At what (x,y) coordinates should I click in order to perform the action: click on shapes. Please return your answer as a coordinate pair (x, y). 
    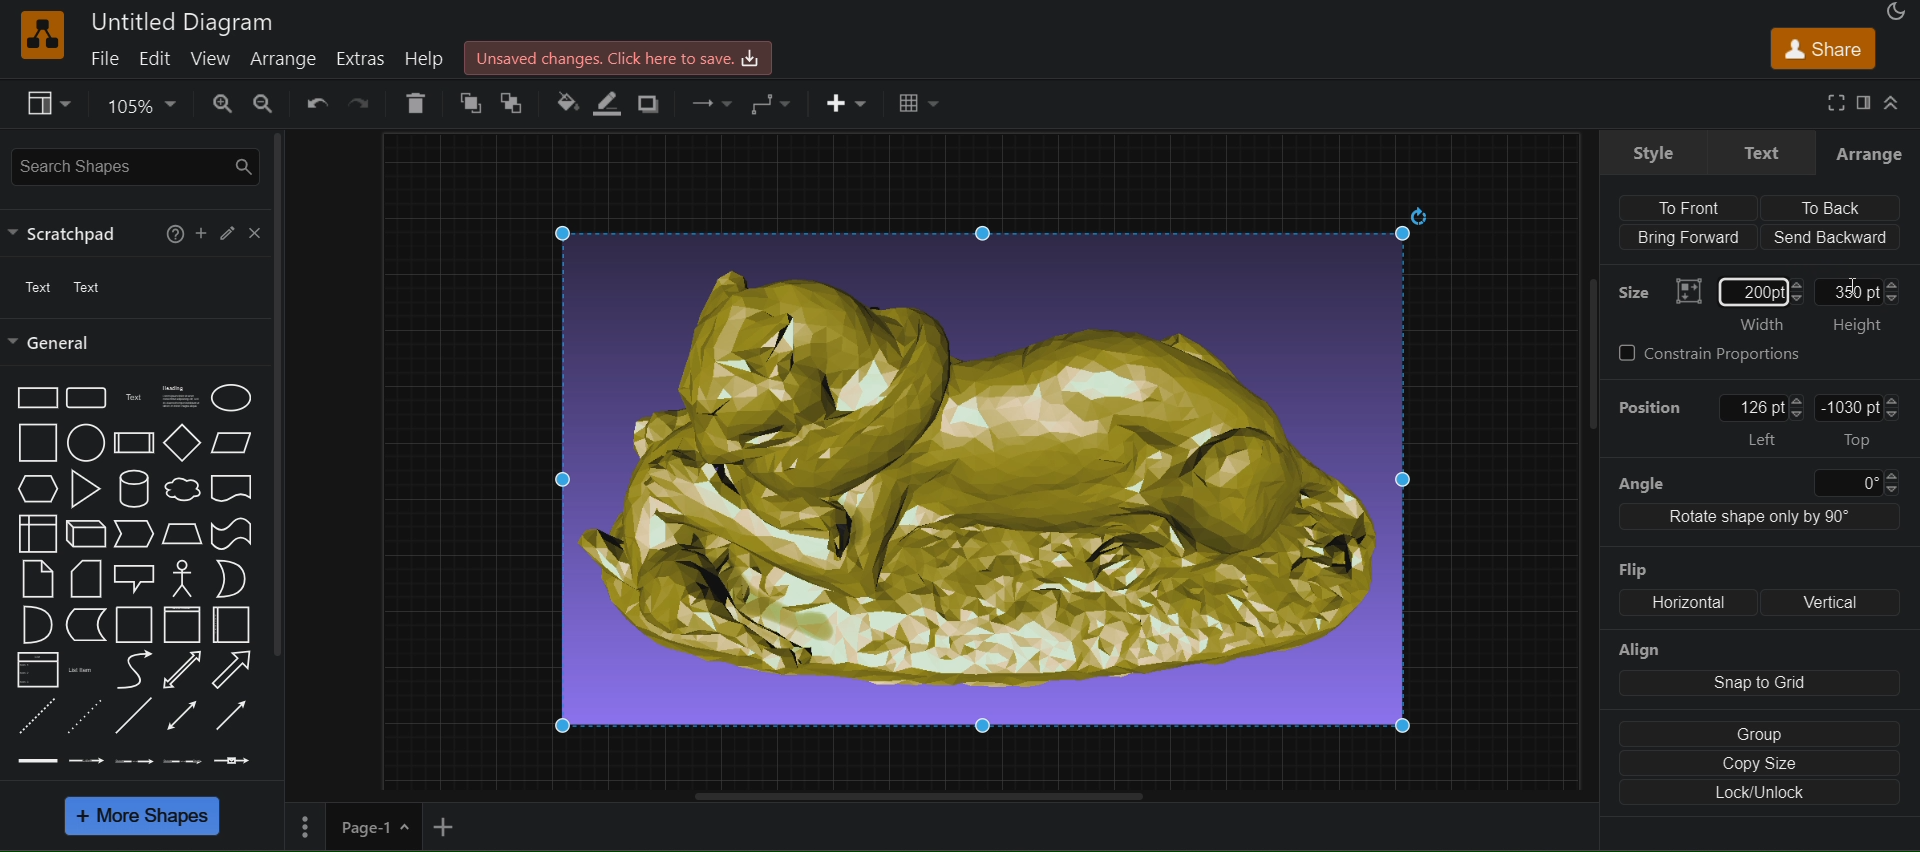
    Looking at the image, I should click on (129, 577).